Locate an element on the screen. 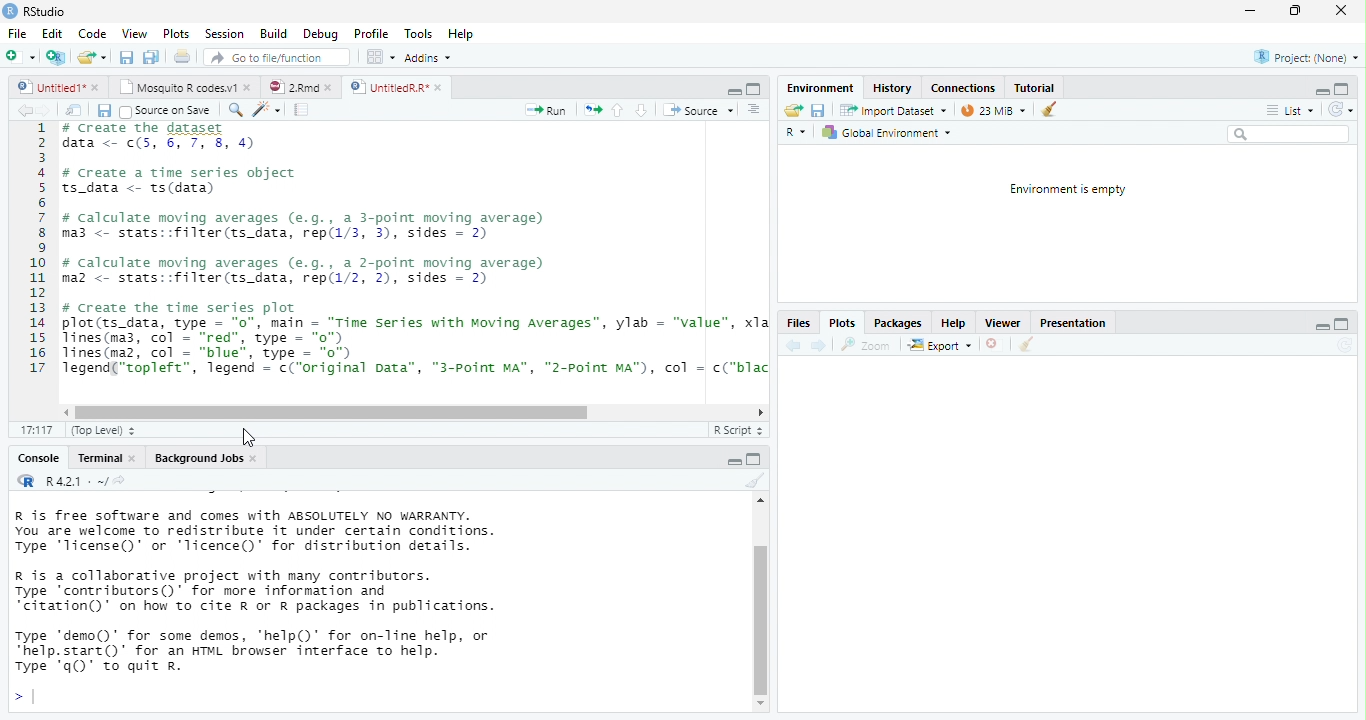 The image size is (1366, 720). Environment is empty. is located at coordinates (1067, 190).